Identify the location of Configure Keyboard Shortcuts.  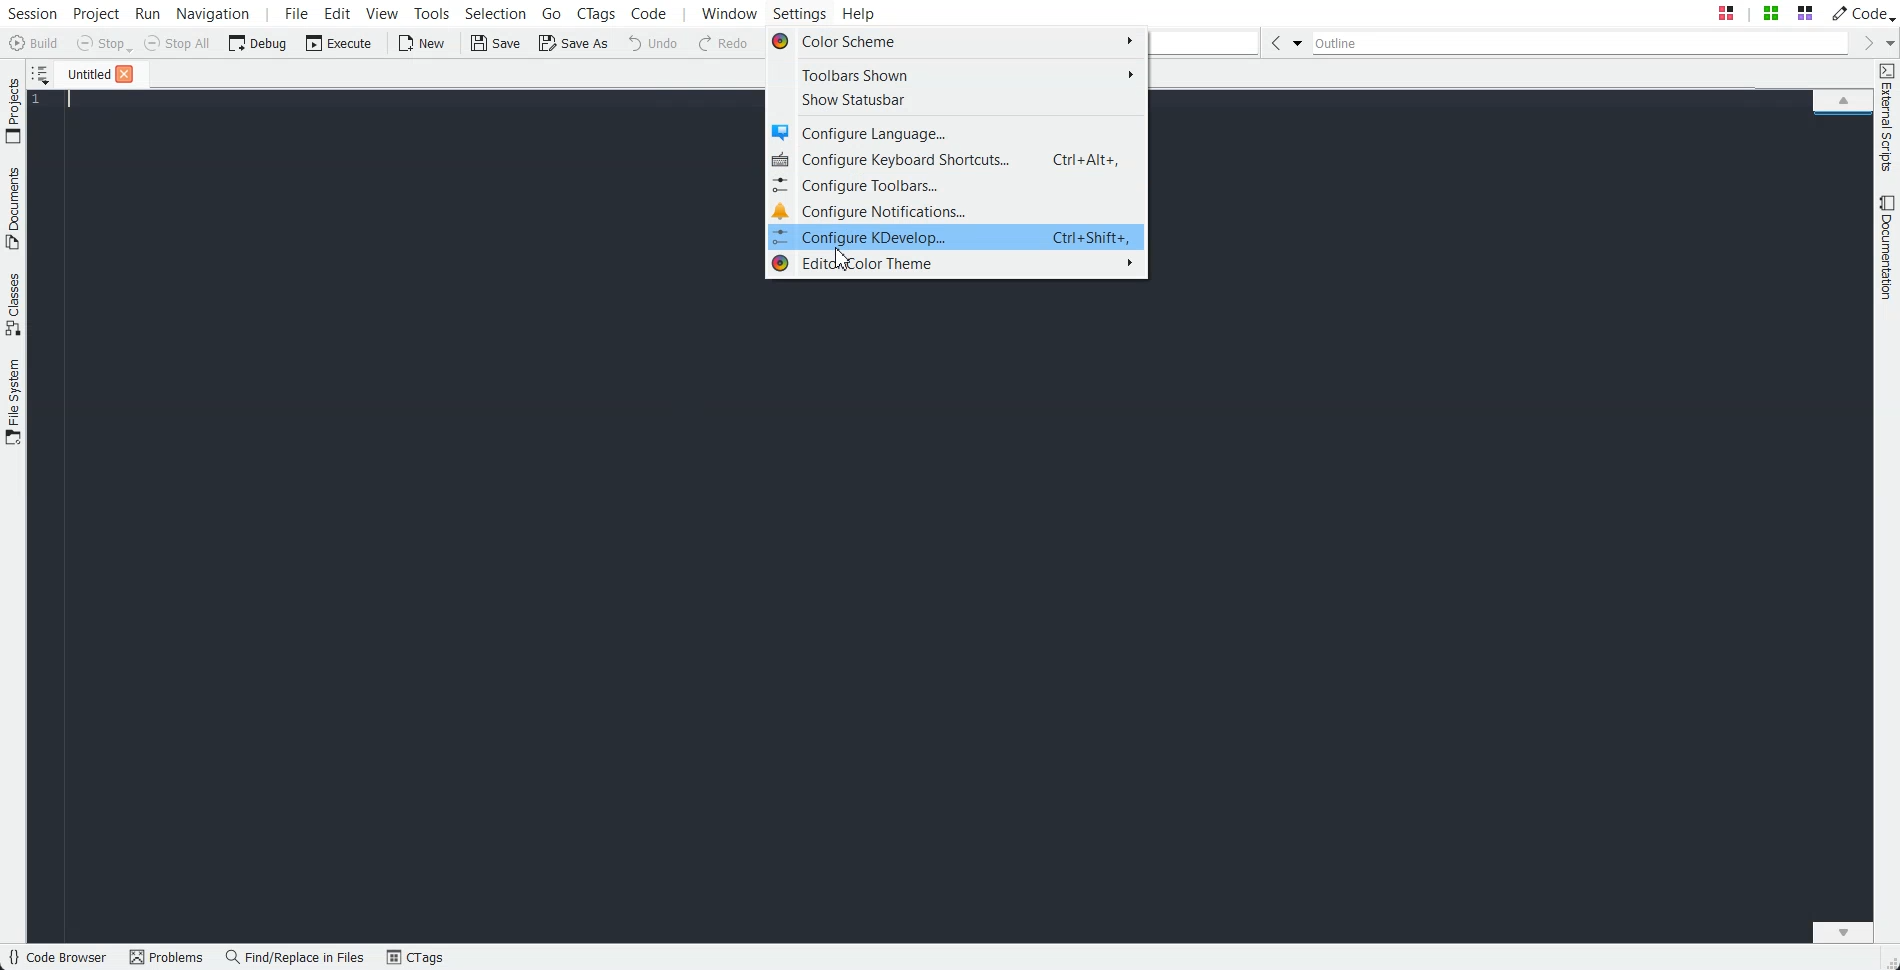
(956, 159).